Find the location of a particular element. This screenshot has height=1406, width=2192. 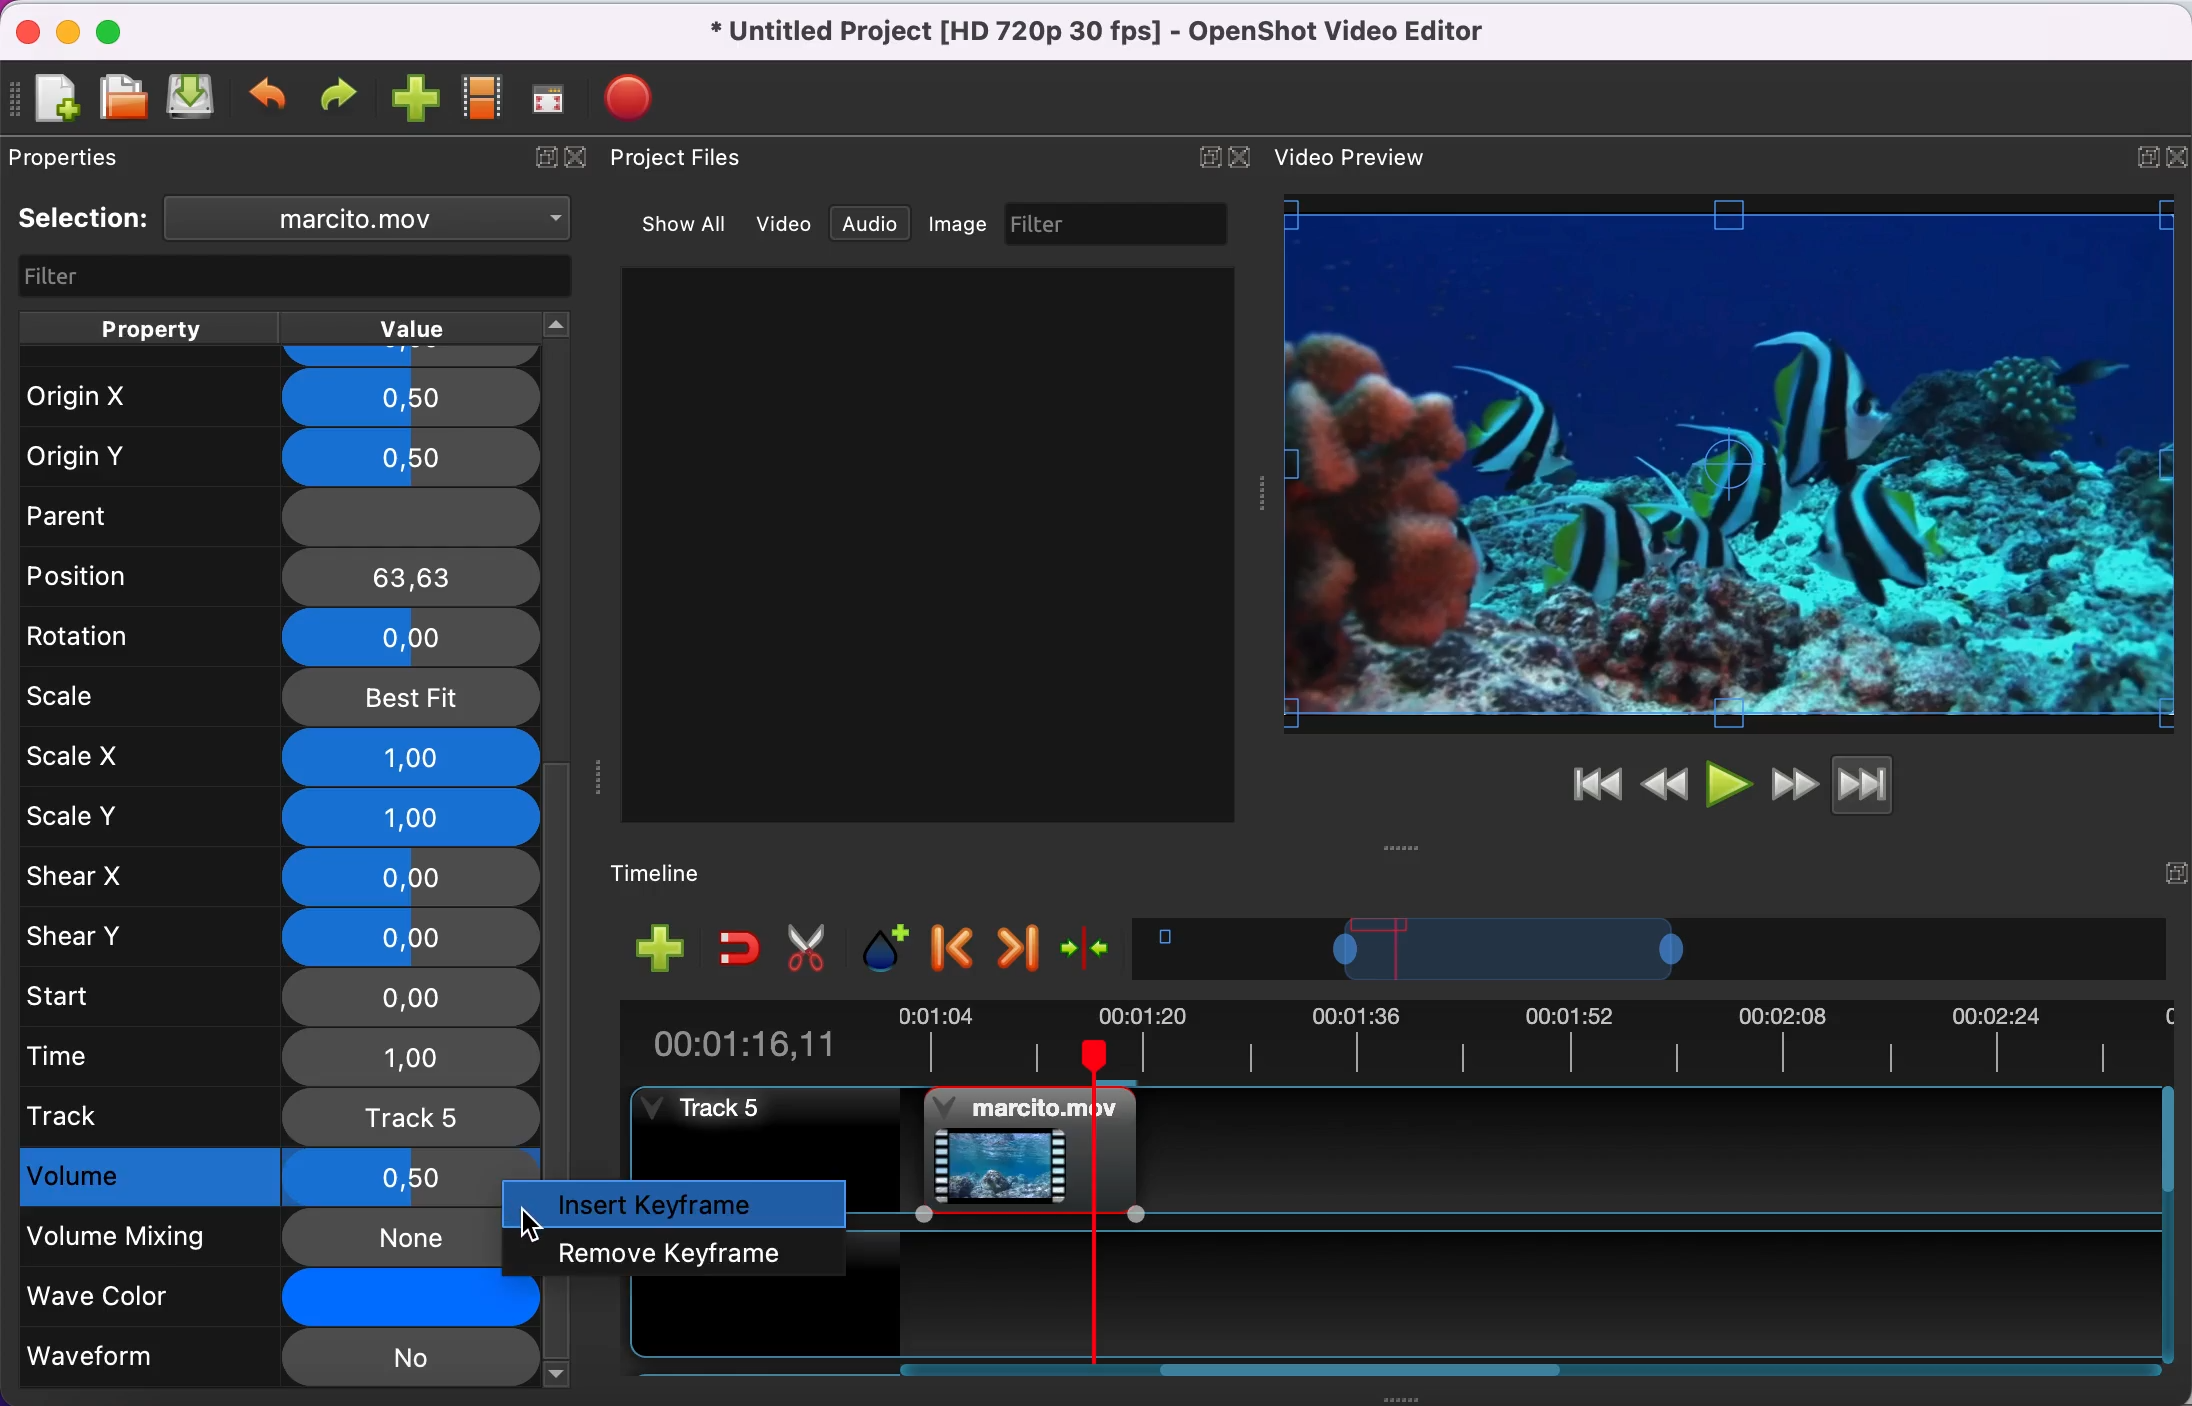

play is located at coordinates (1728, 782).